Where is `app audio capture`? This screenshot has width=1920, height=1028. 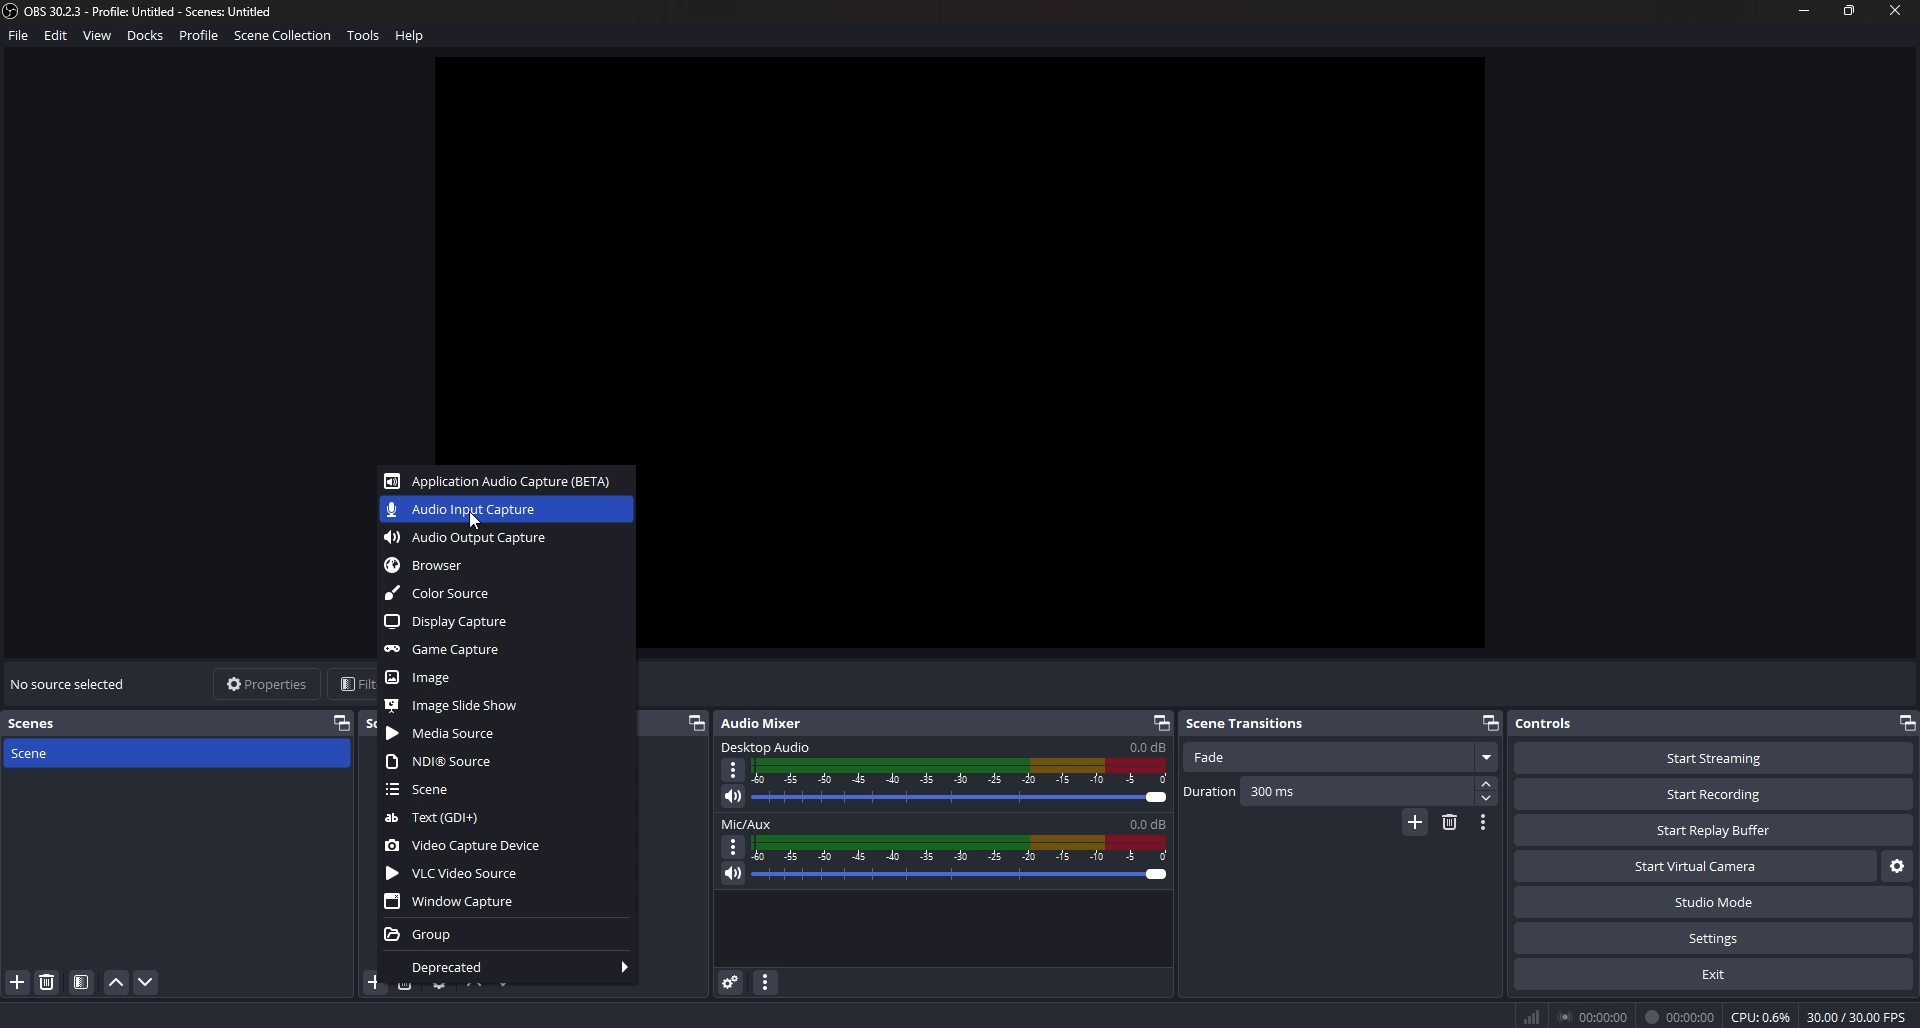 app audio capture is located at coordinates (504, 480).